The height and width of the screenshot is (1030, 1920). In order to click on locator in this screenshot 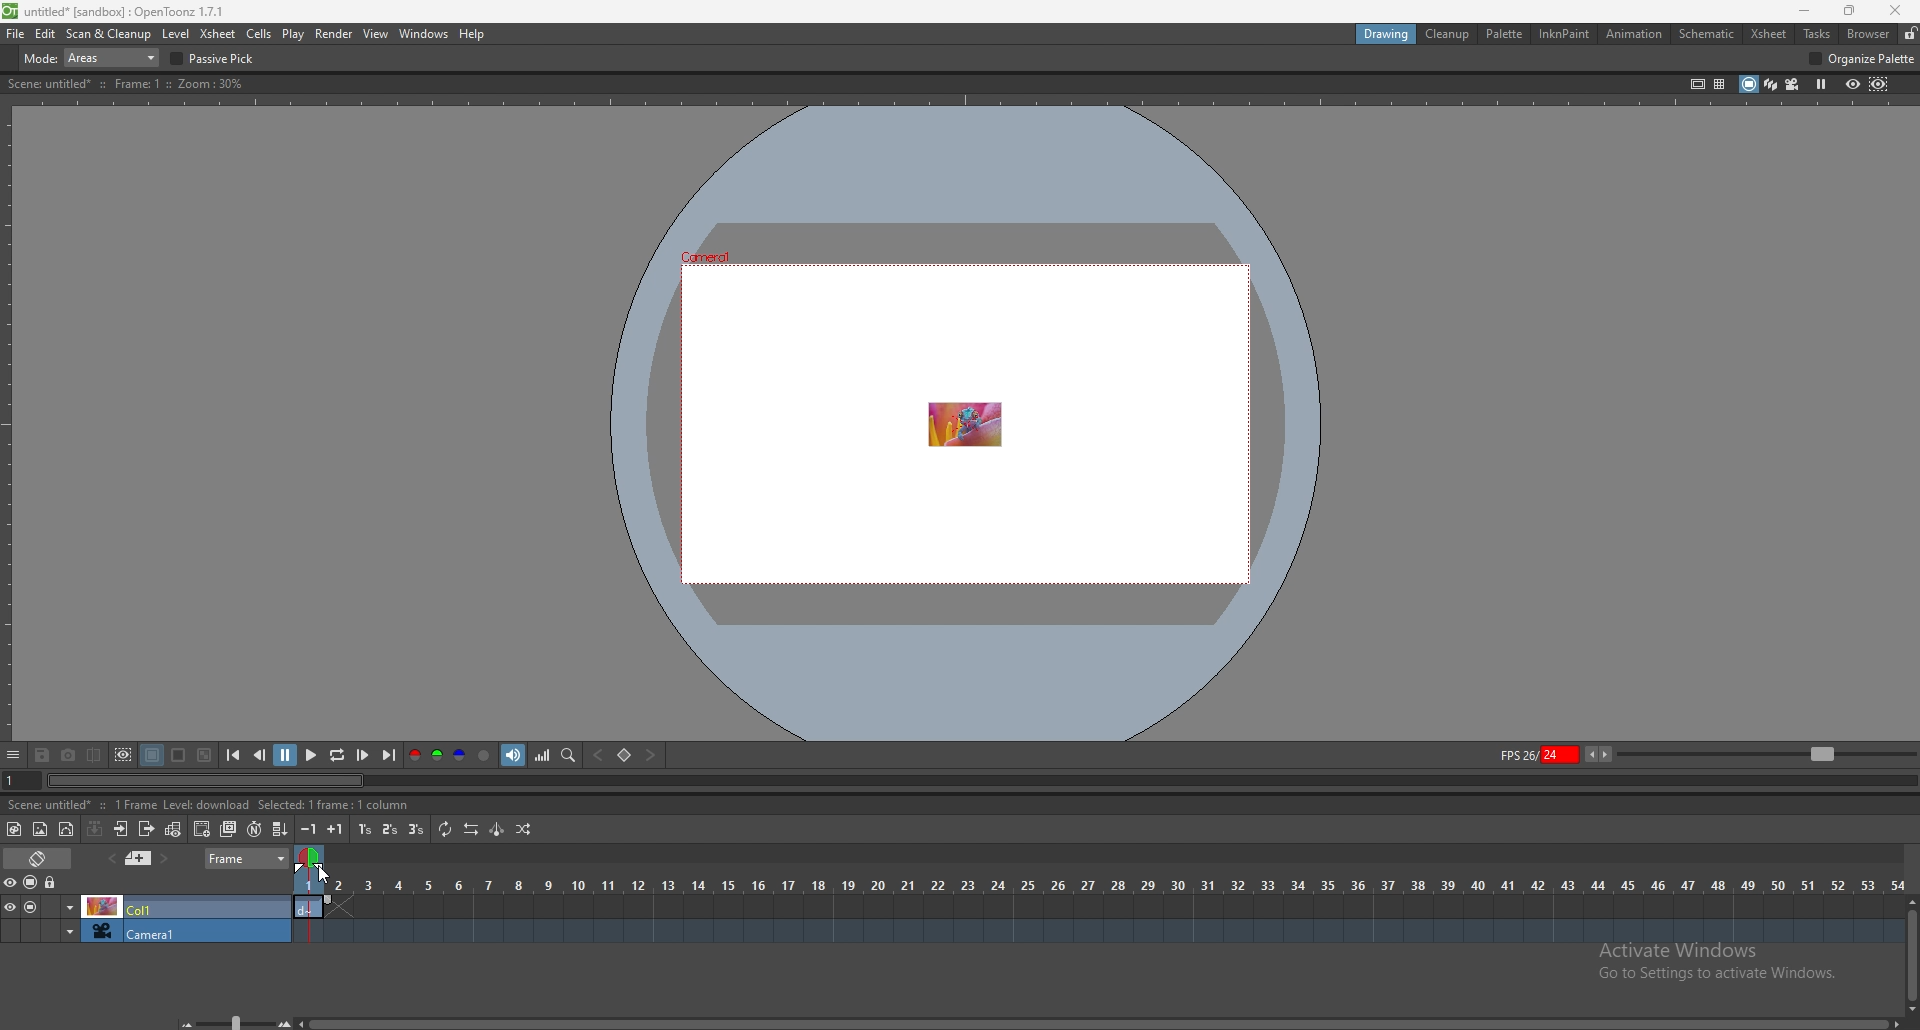, I will do `click(570, 756)`.